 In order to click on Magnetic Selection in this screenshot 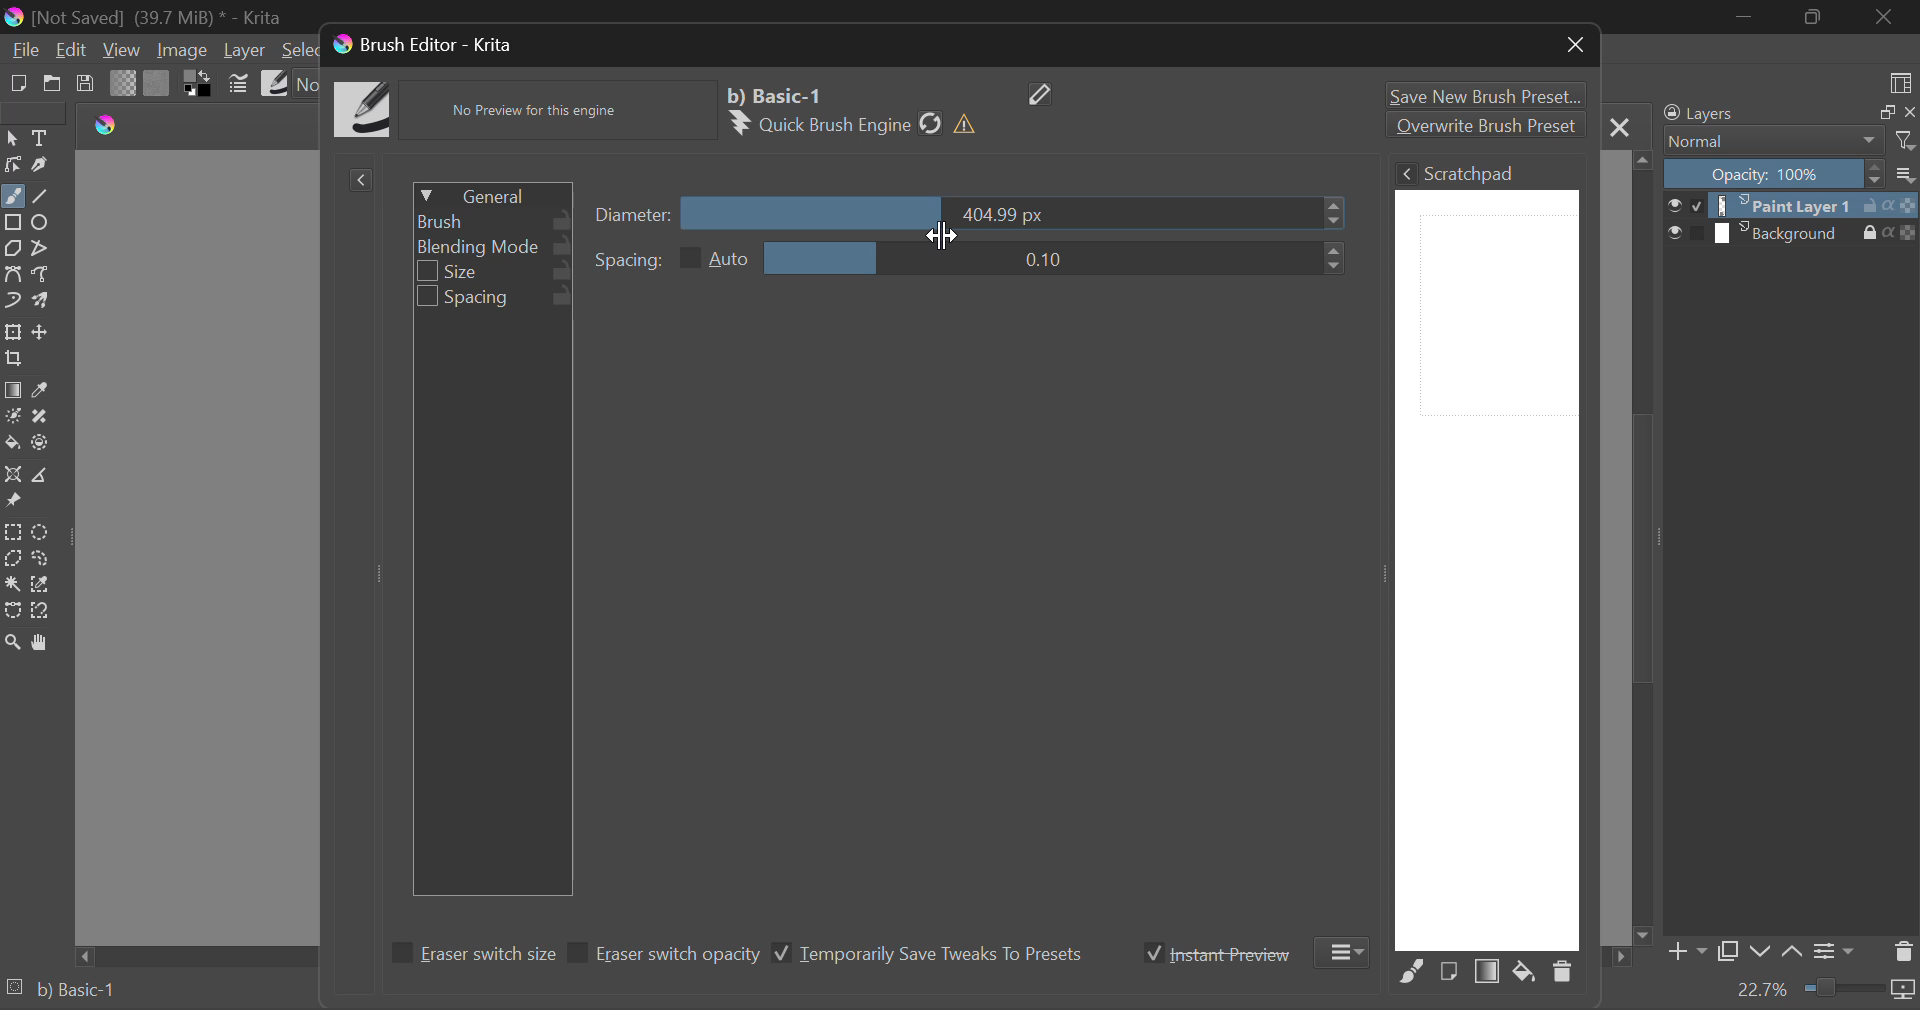, I will do `click(42, 612)`.